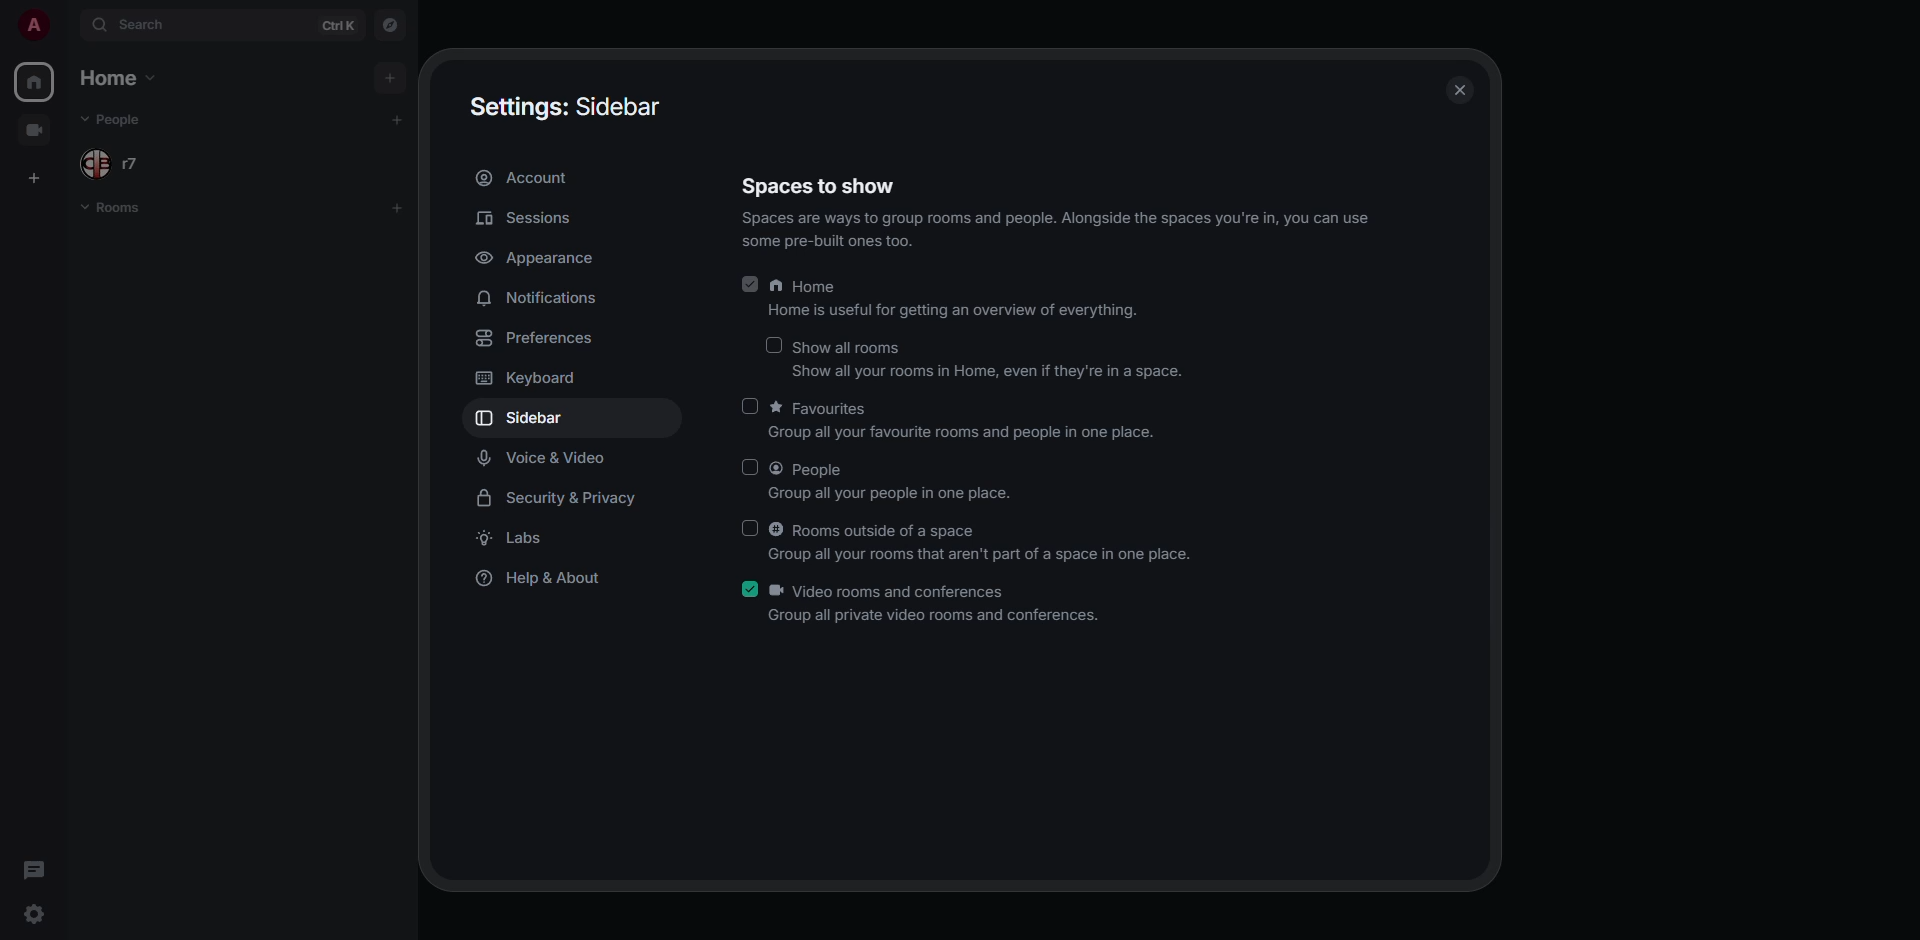 The image size is (1920, 940). Describe the element at coordinates (944, 604) in the screenshot. I see `video rooms and conferences` at that location.